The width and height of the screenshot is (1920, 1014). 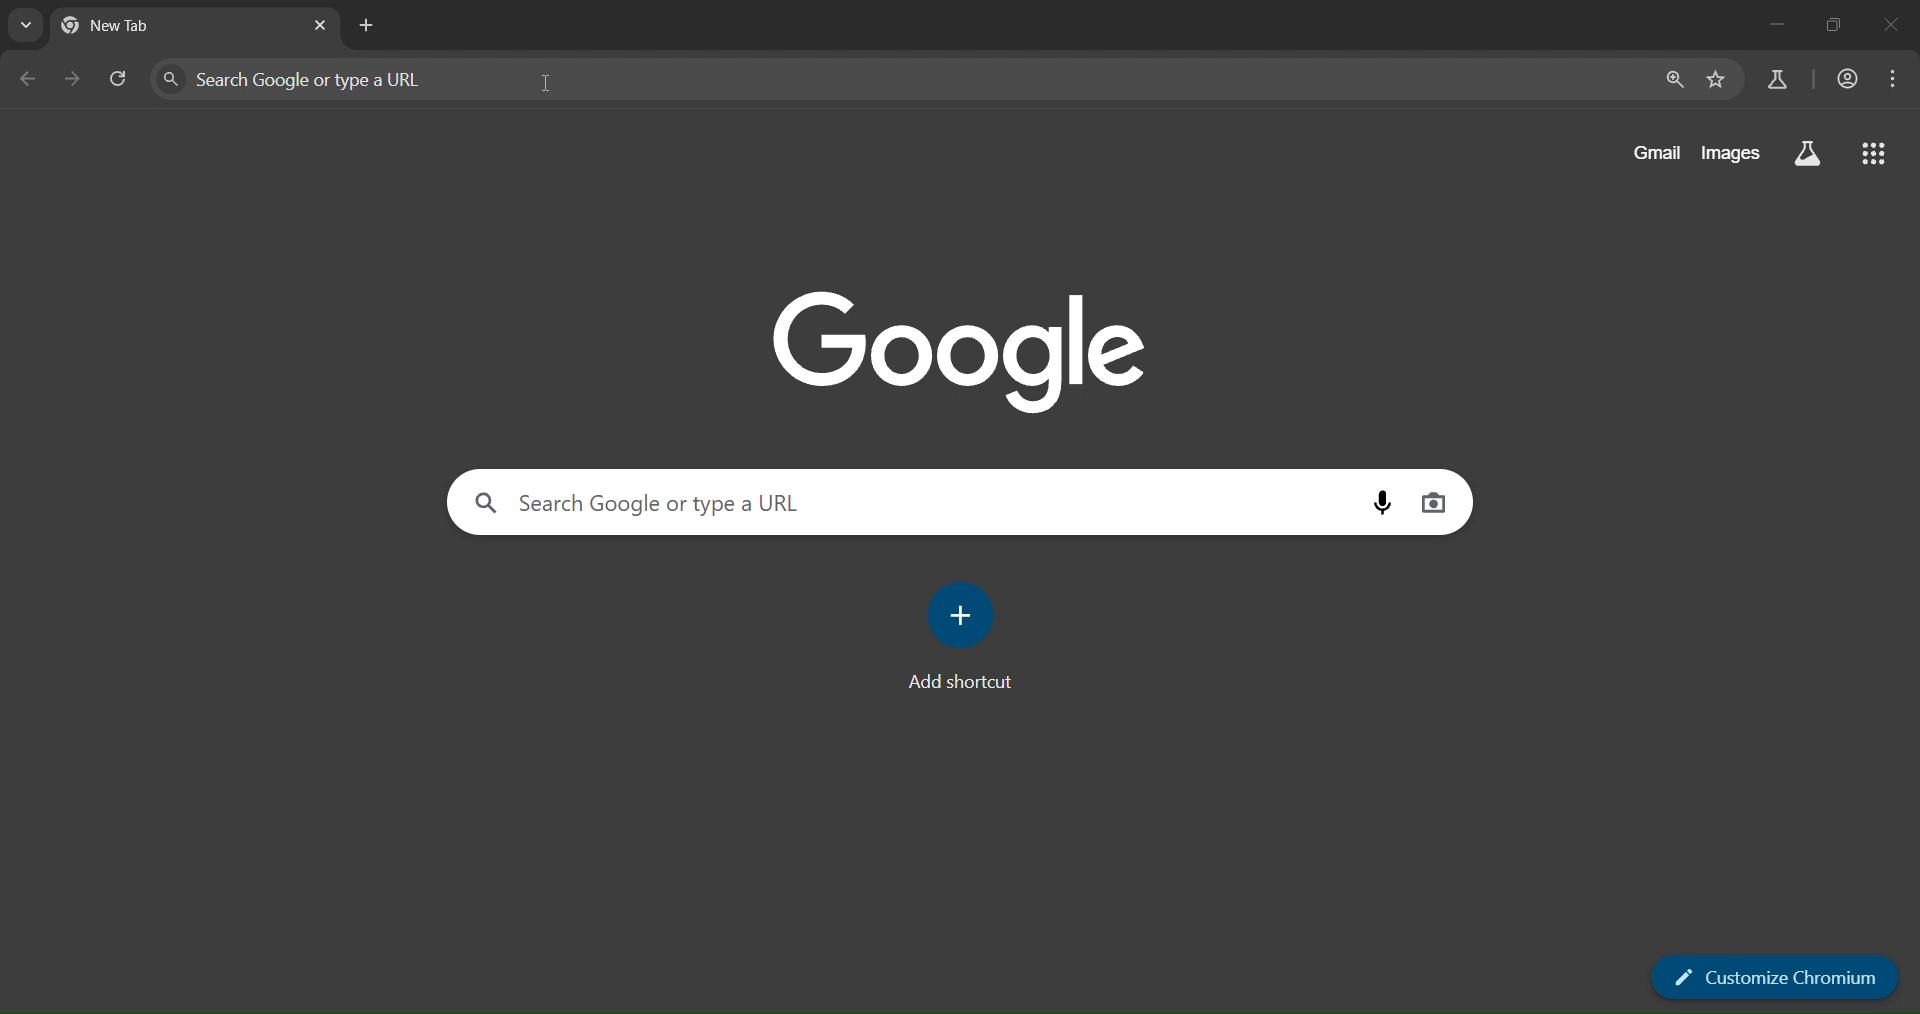 I want to click on menu, so click(x=1897, y=77).